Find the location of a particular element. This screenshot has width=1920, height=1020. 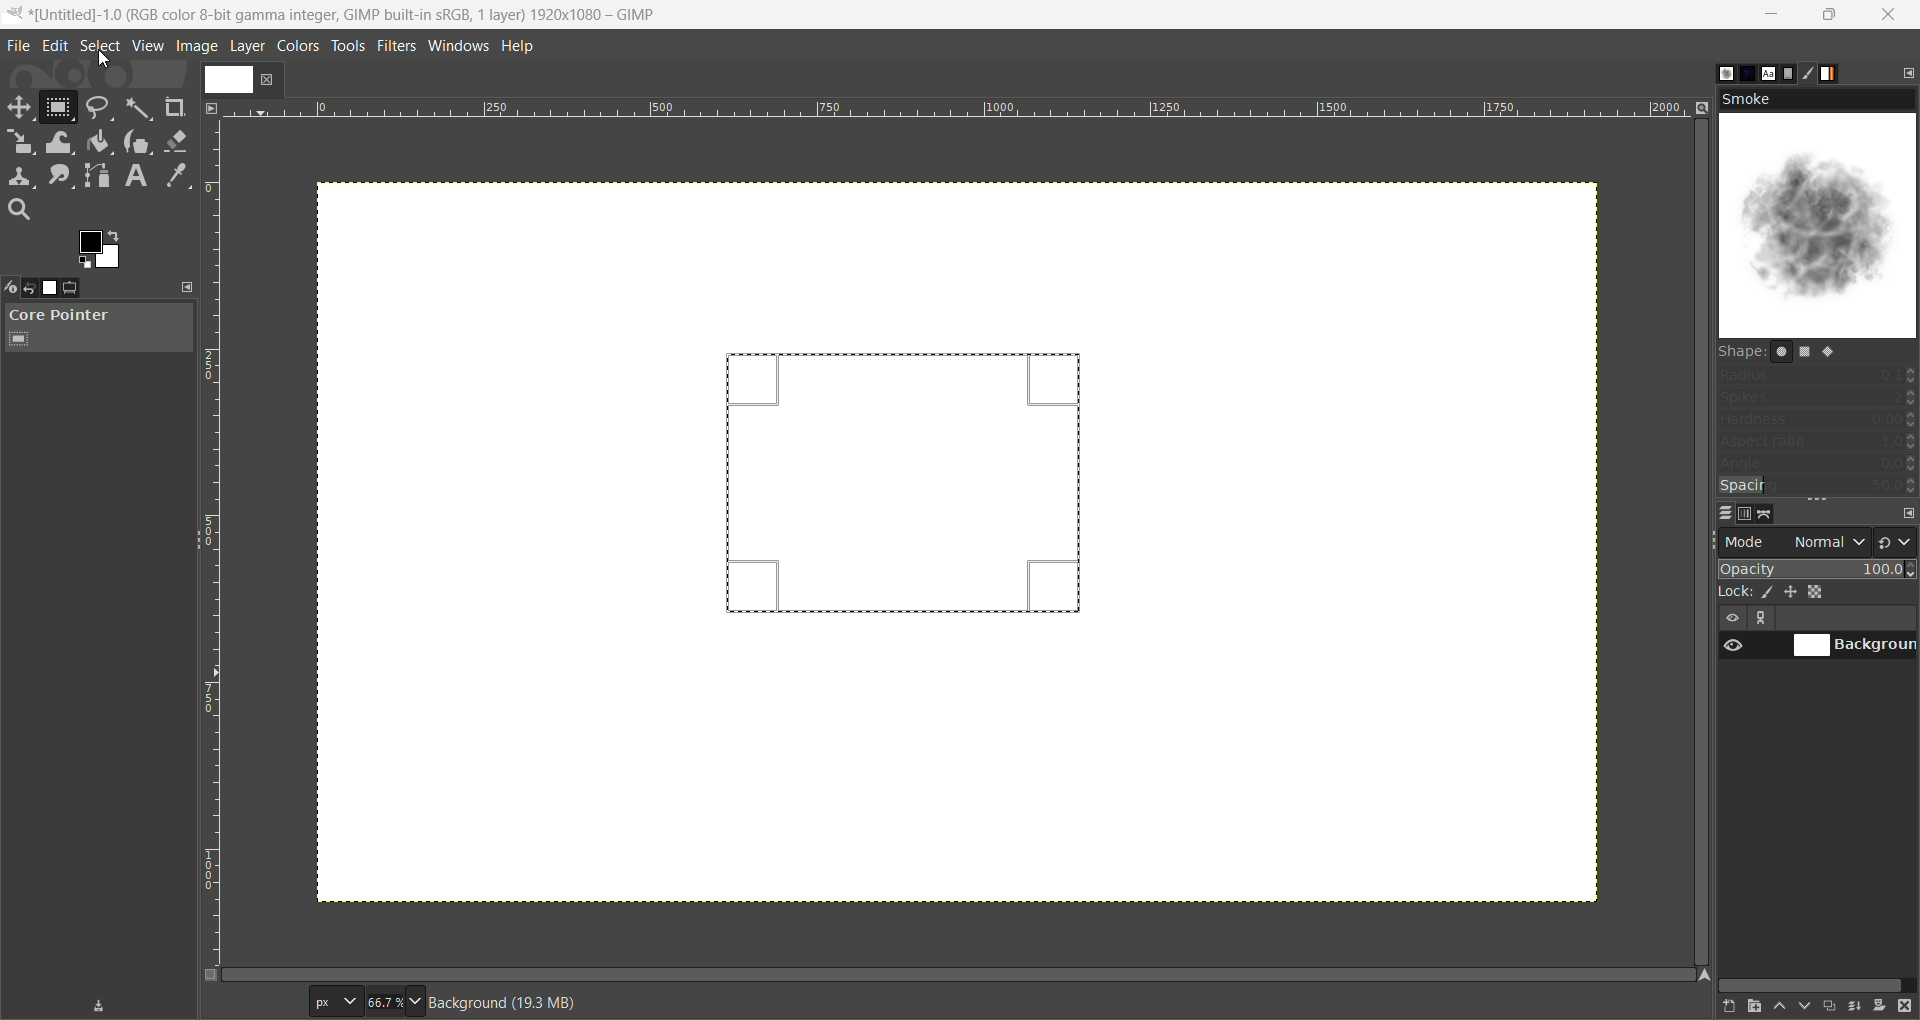

select is located at coordinates (101, 45).